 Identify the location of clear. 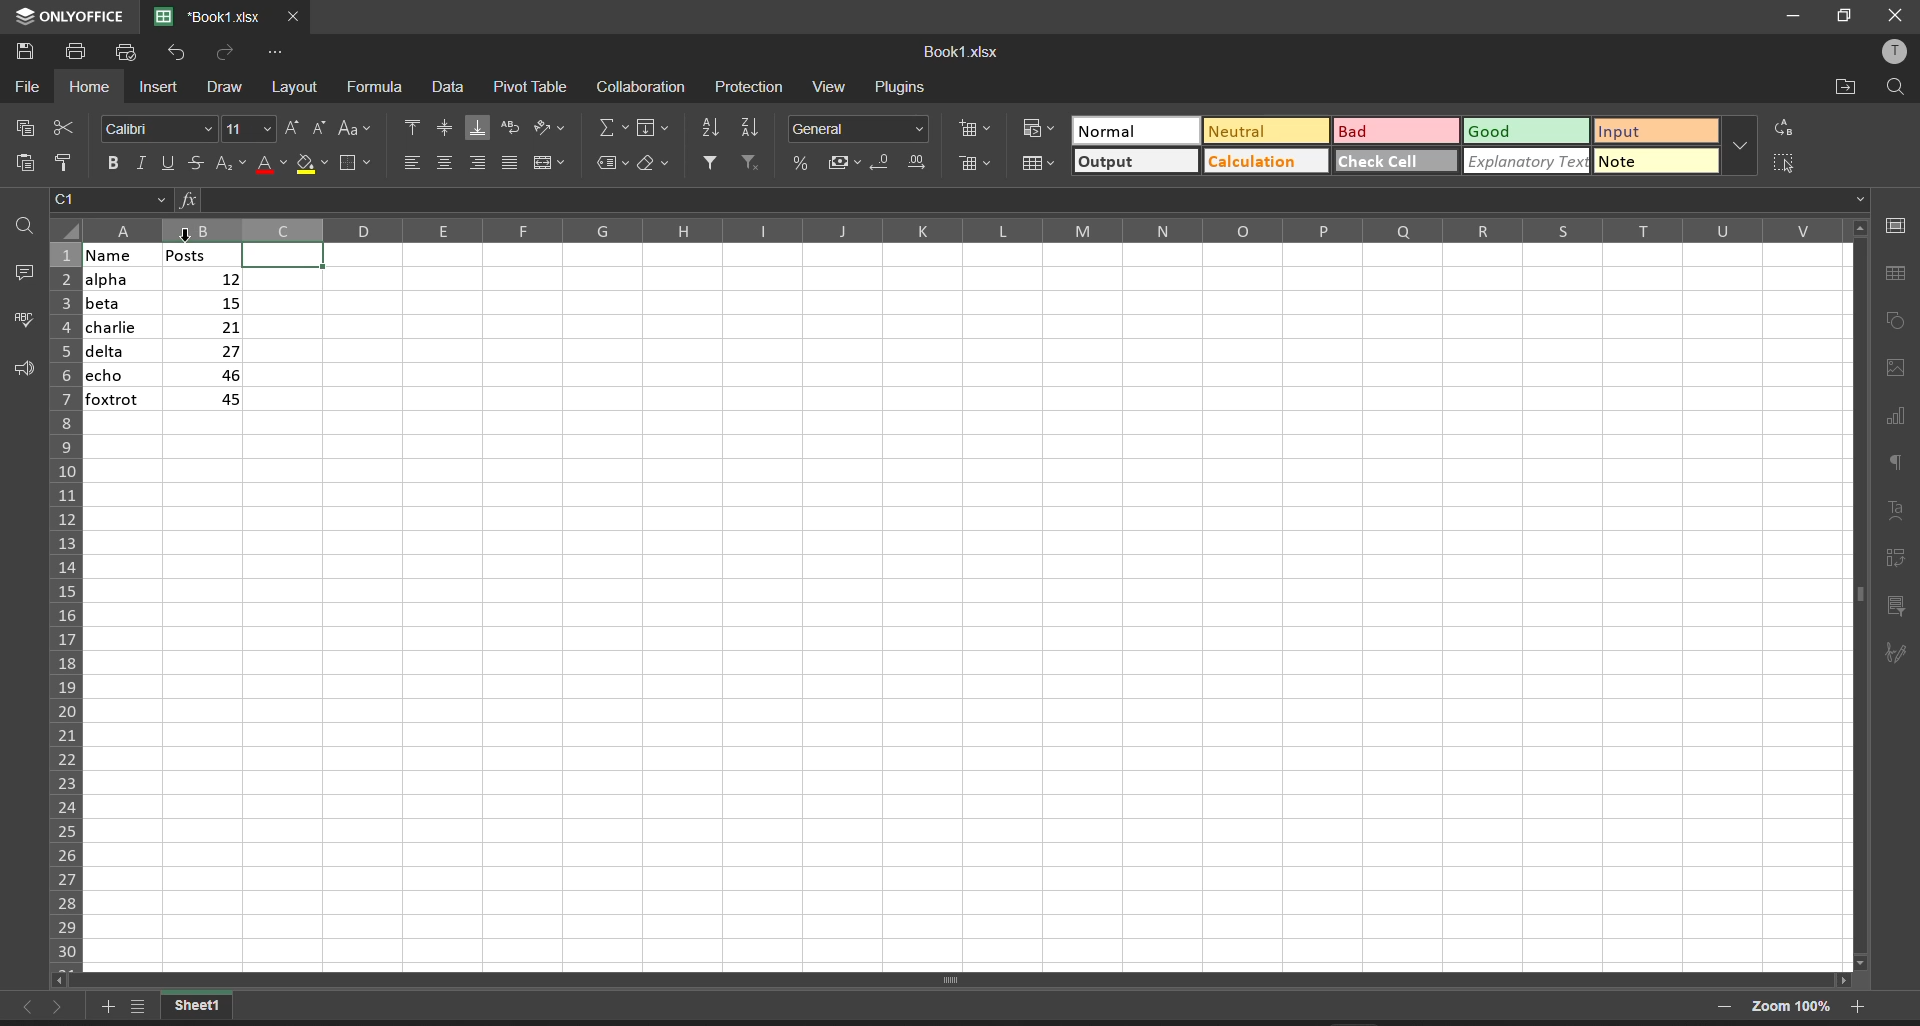
(656, 161).